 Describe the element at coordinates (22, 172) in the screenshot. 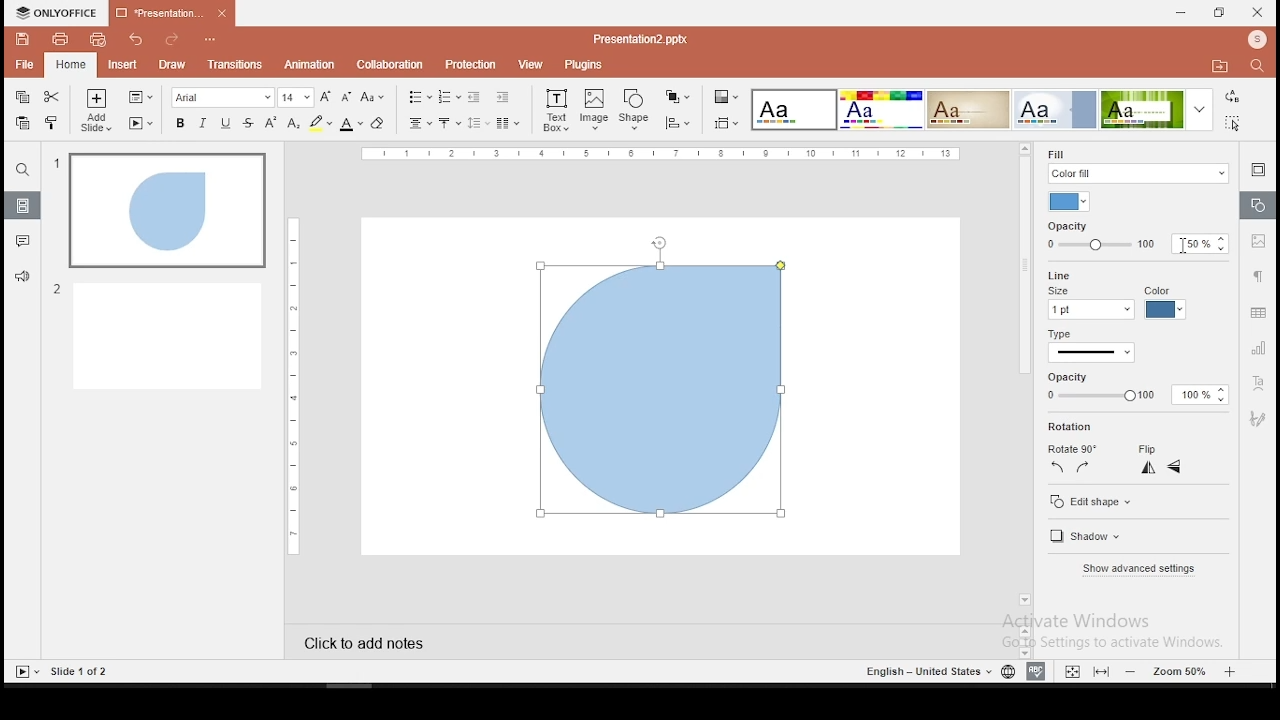

I see `find` at that location.